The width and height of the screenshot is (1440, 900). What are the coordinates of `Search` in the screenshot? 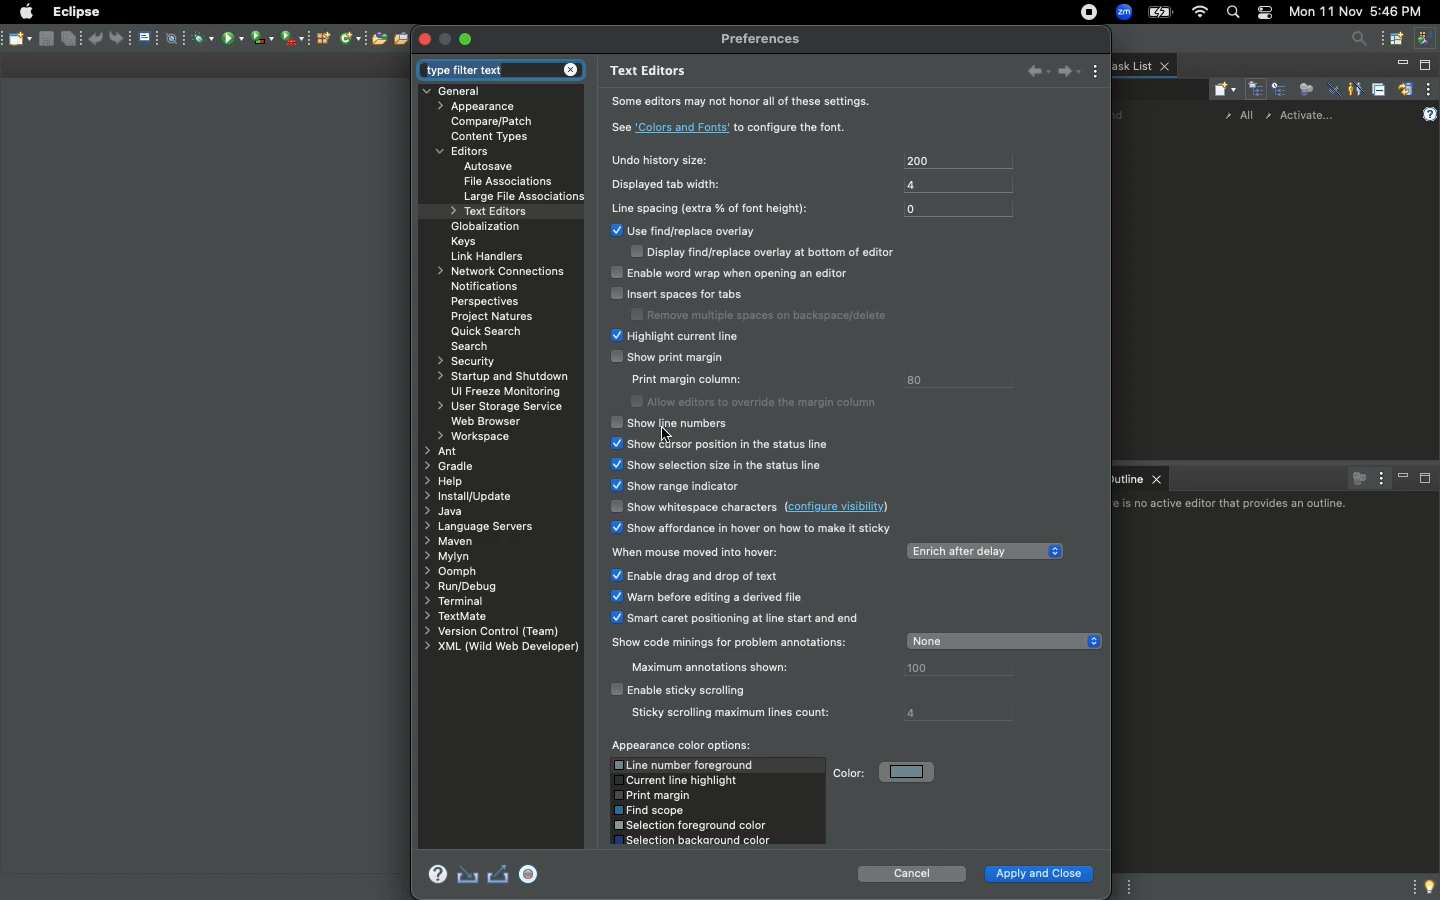 It's located at (475, 346).